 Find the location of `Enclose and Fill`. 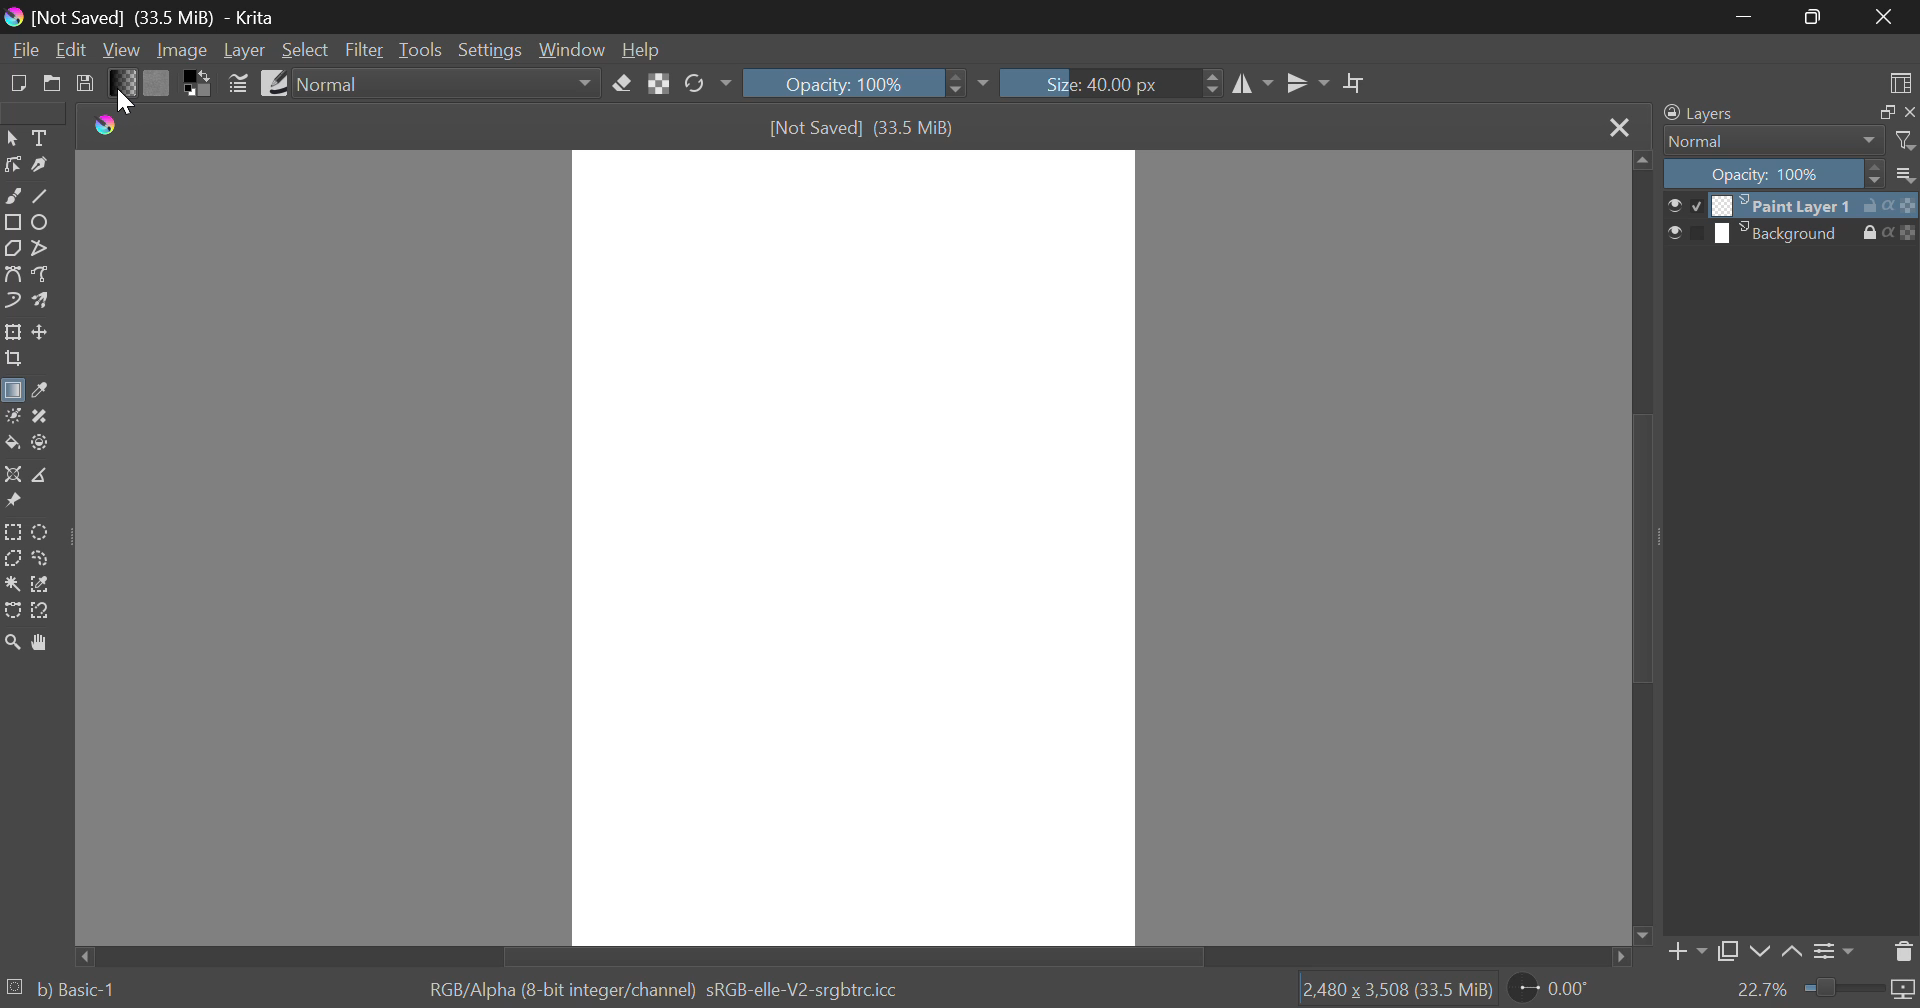

Enclose and Fill is located at coordinates (38, 443).